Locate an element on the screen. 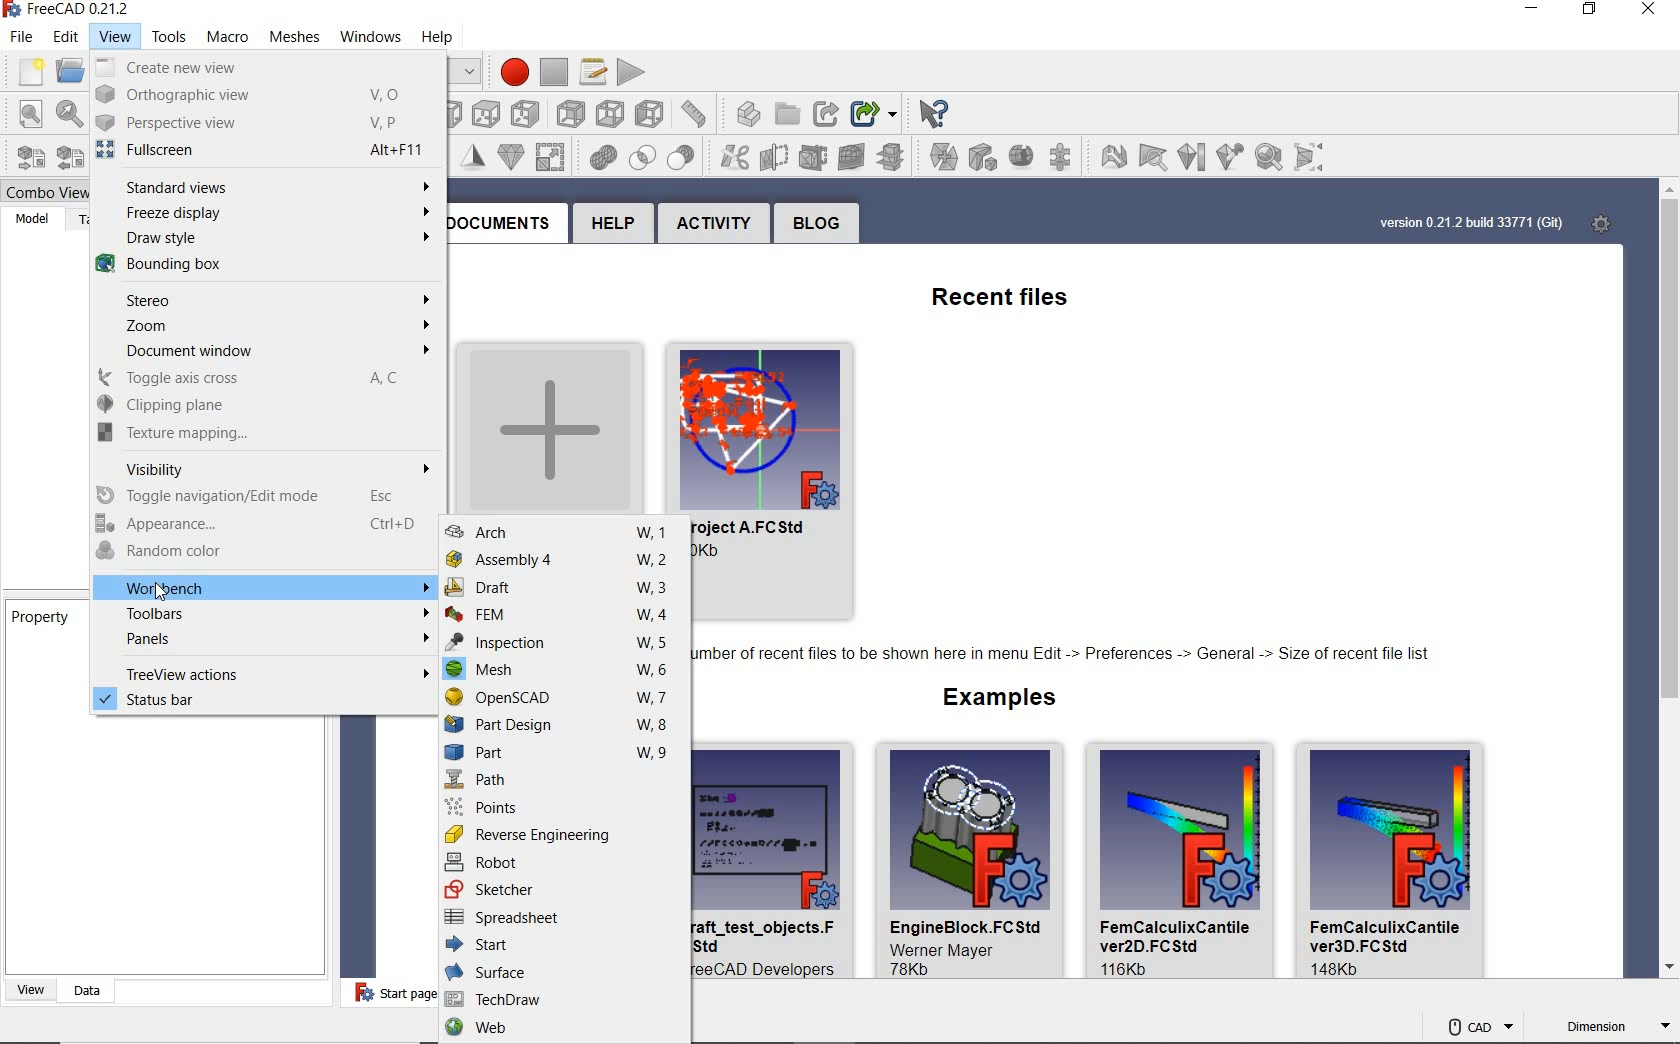  left is located at coordinates (610, 112).